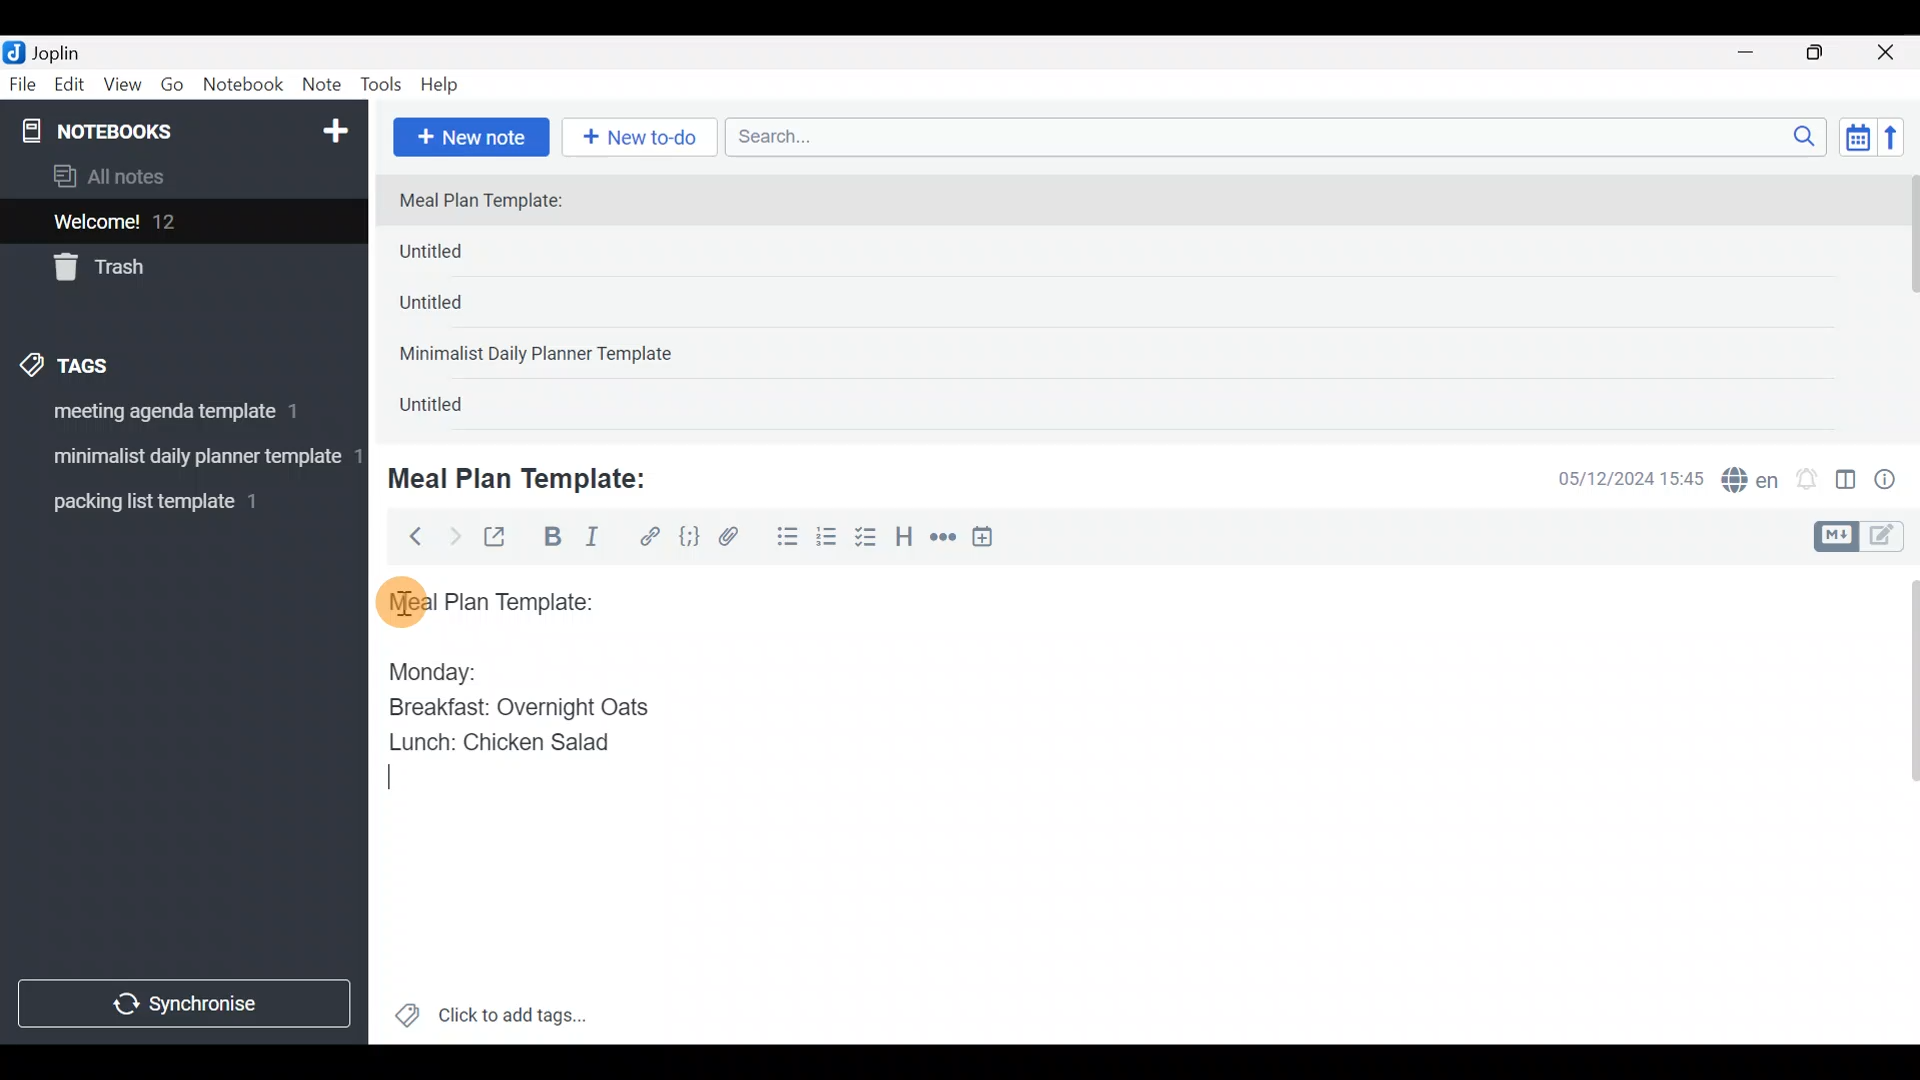  I want to click on Notebook, so click(244, 85).